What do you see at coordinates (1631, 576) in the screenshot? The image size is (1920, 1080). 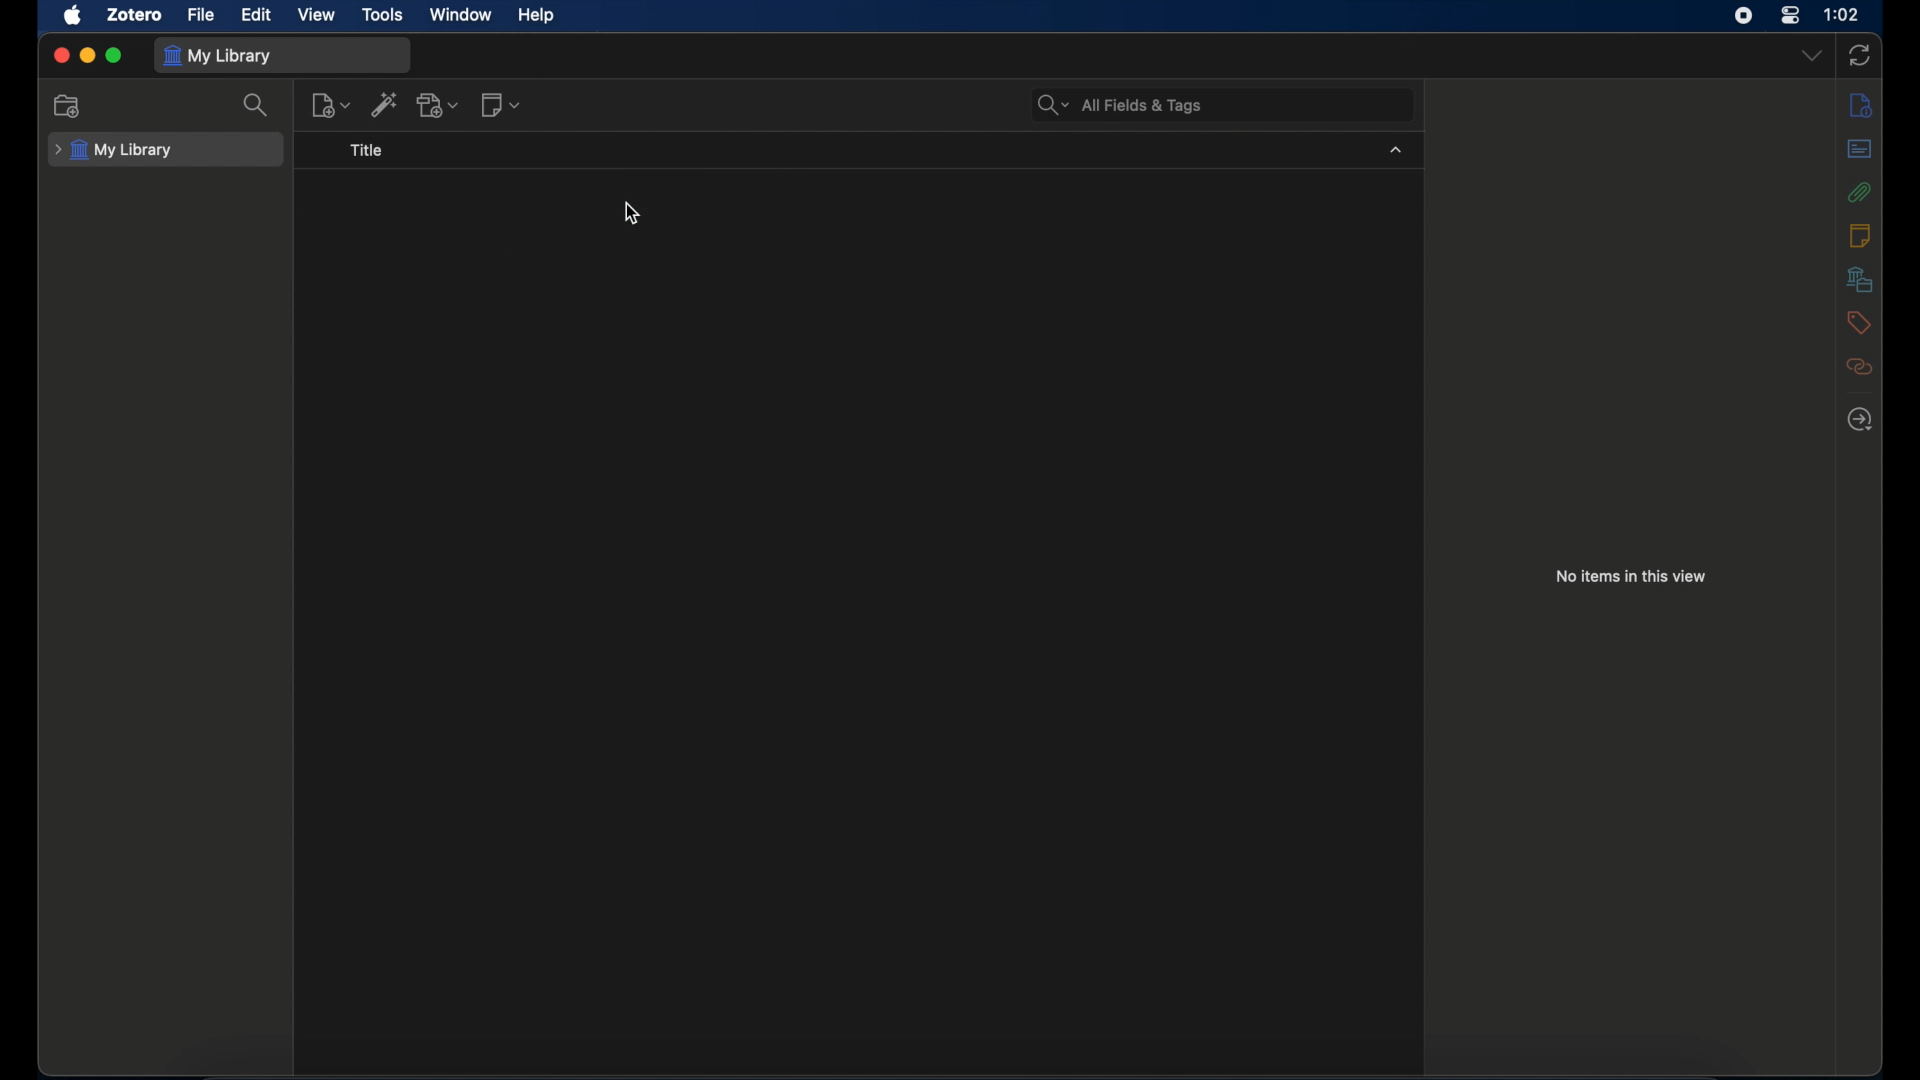 I see `no items in this view` at bounding box center [1631, 576].